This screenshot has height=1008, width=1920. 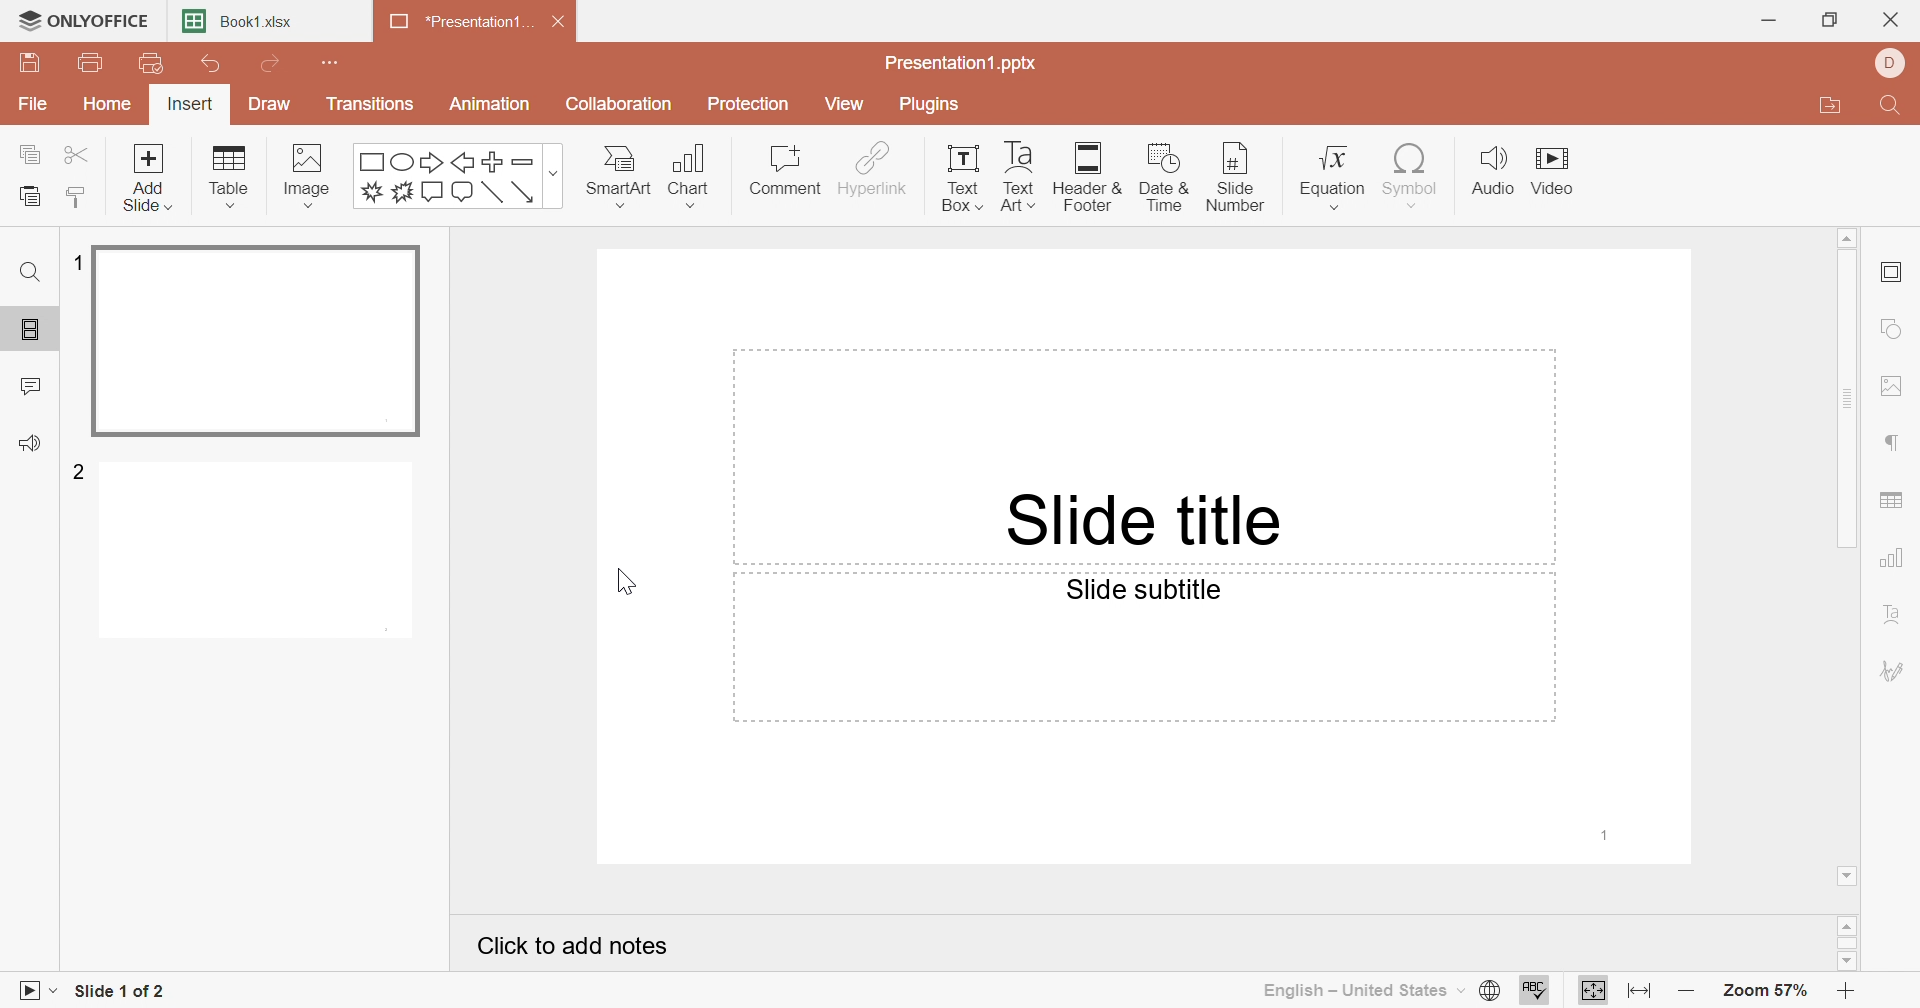 What do you see at coordinates (82, 18) in the screenshot?
I see `ONLYOFFICE` at bounding box center [82, 18].